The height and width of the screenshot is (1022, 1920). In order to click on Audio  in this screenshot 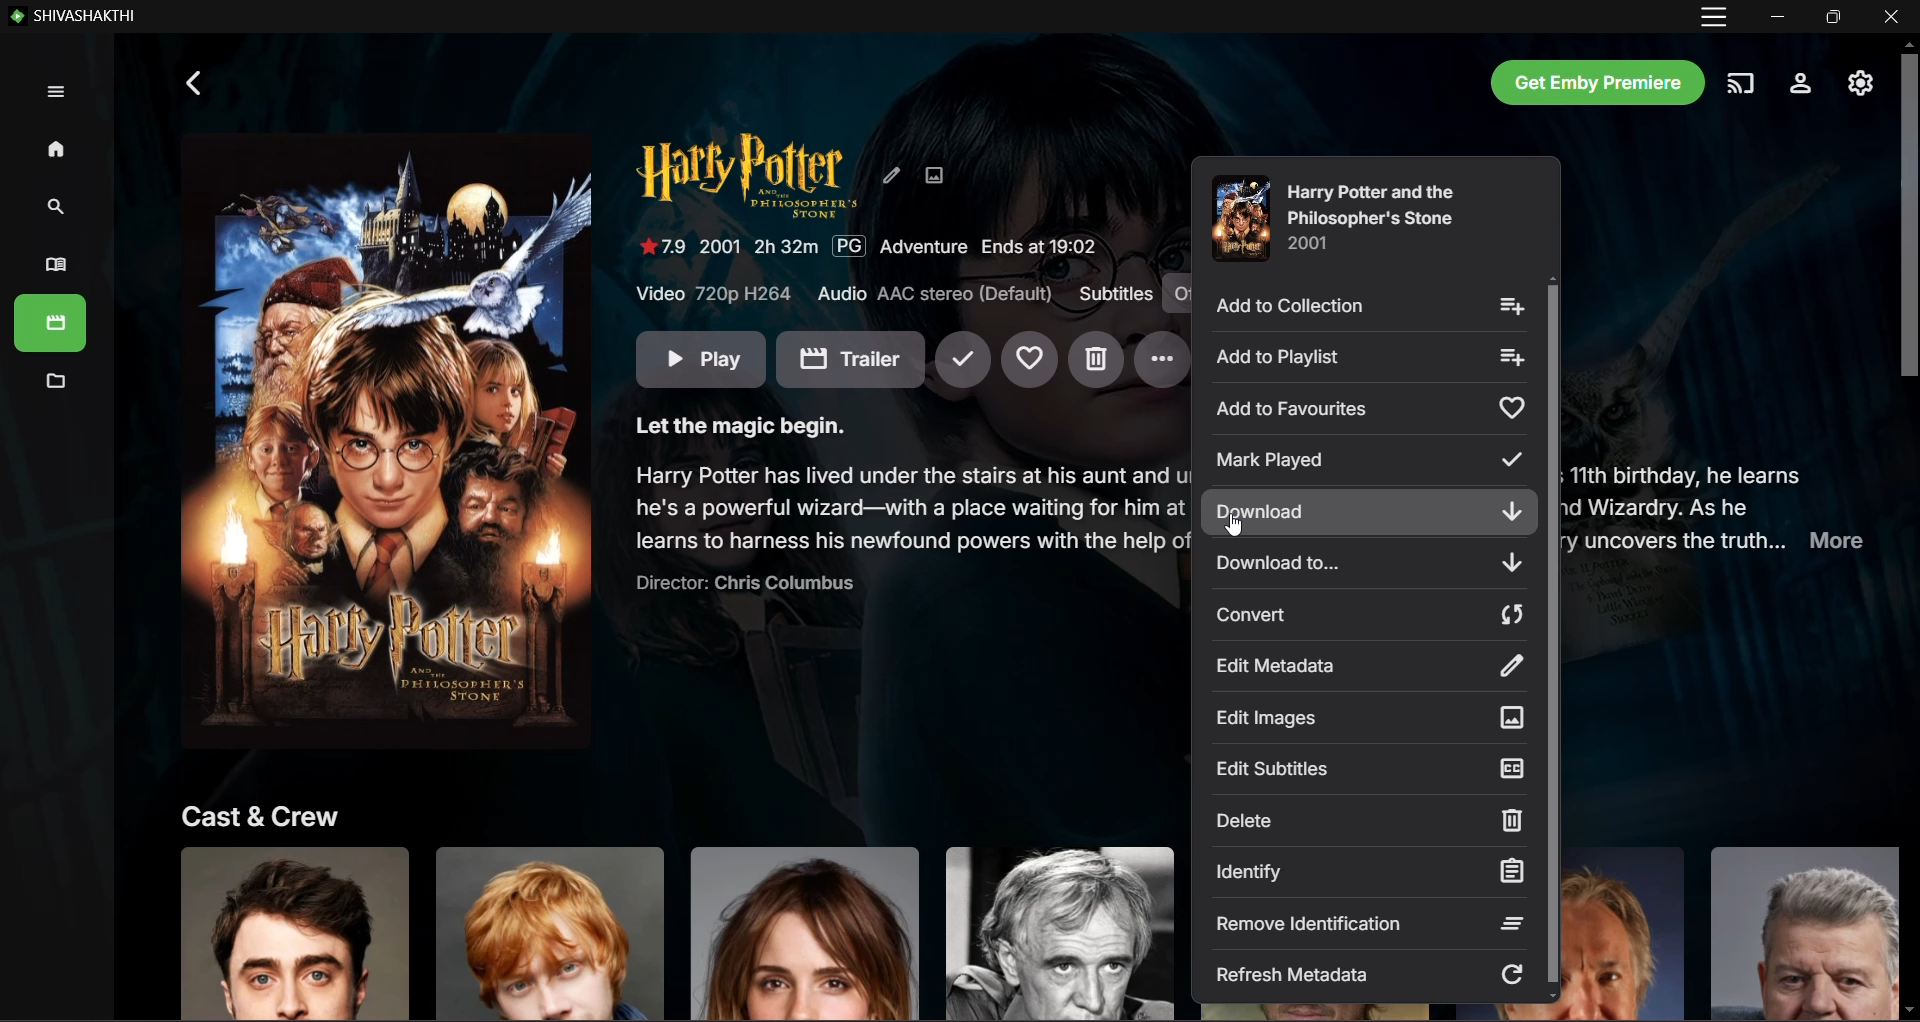, I will do `click(938, 294)`.